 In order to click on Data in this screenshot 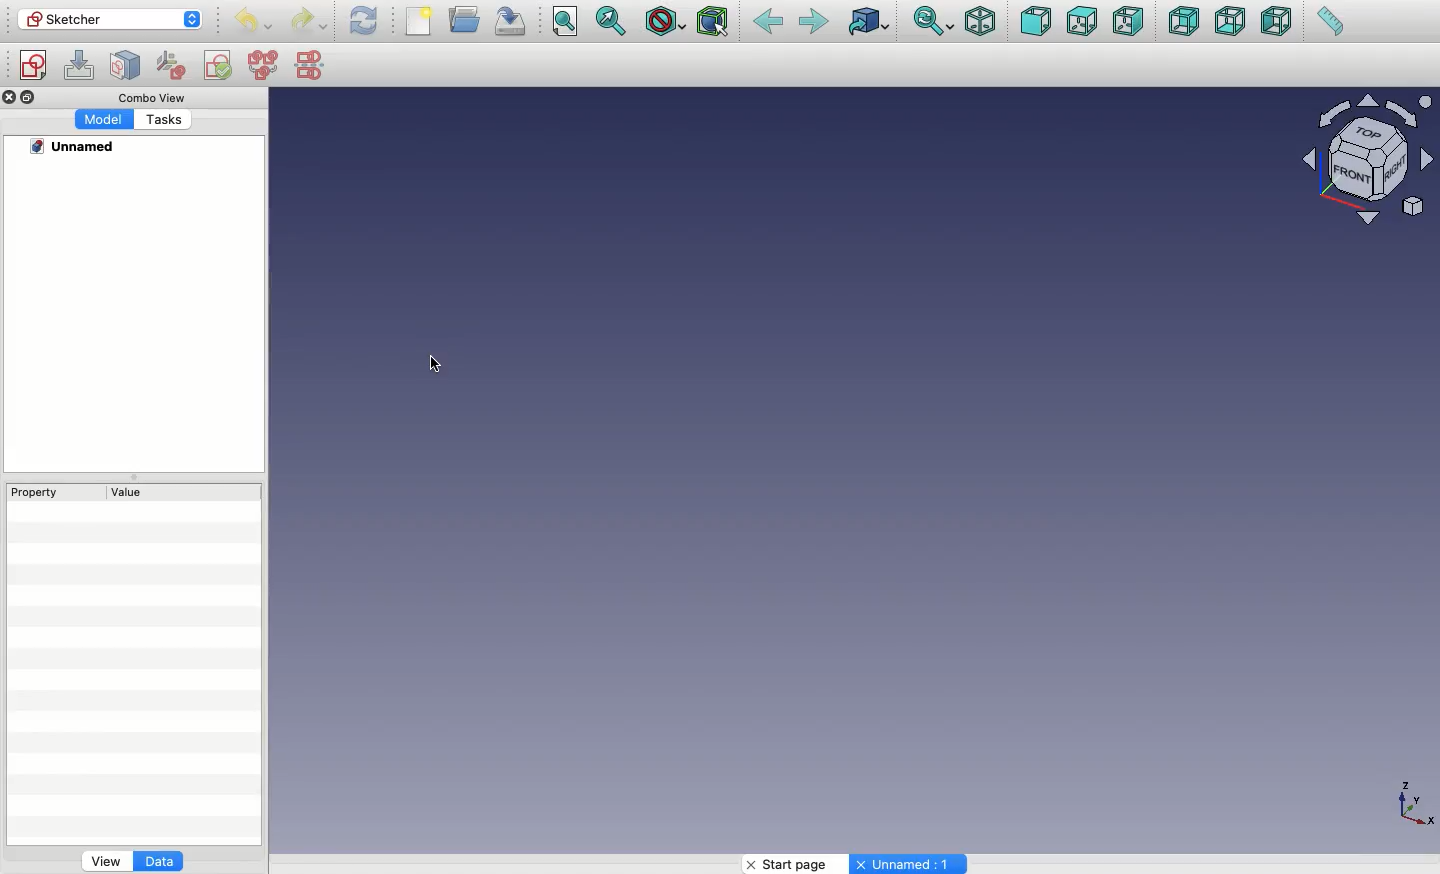, I will do `click(160, 860)`.